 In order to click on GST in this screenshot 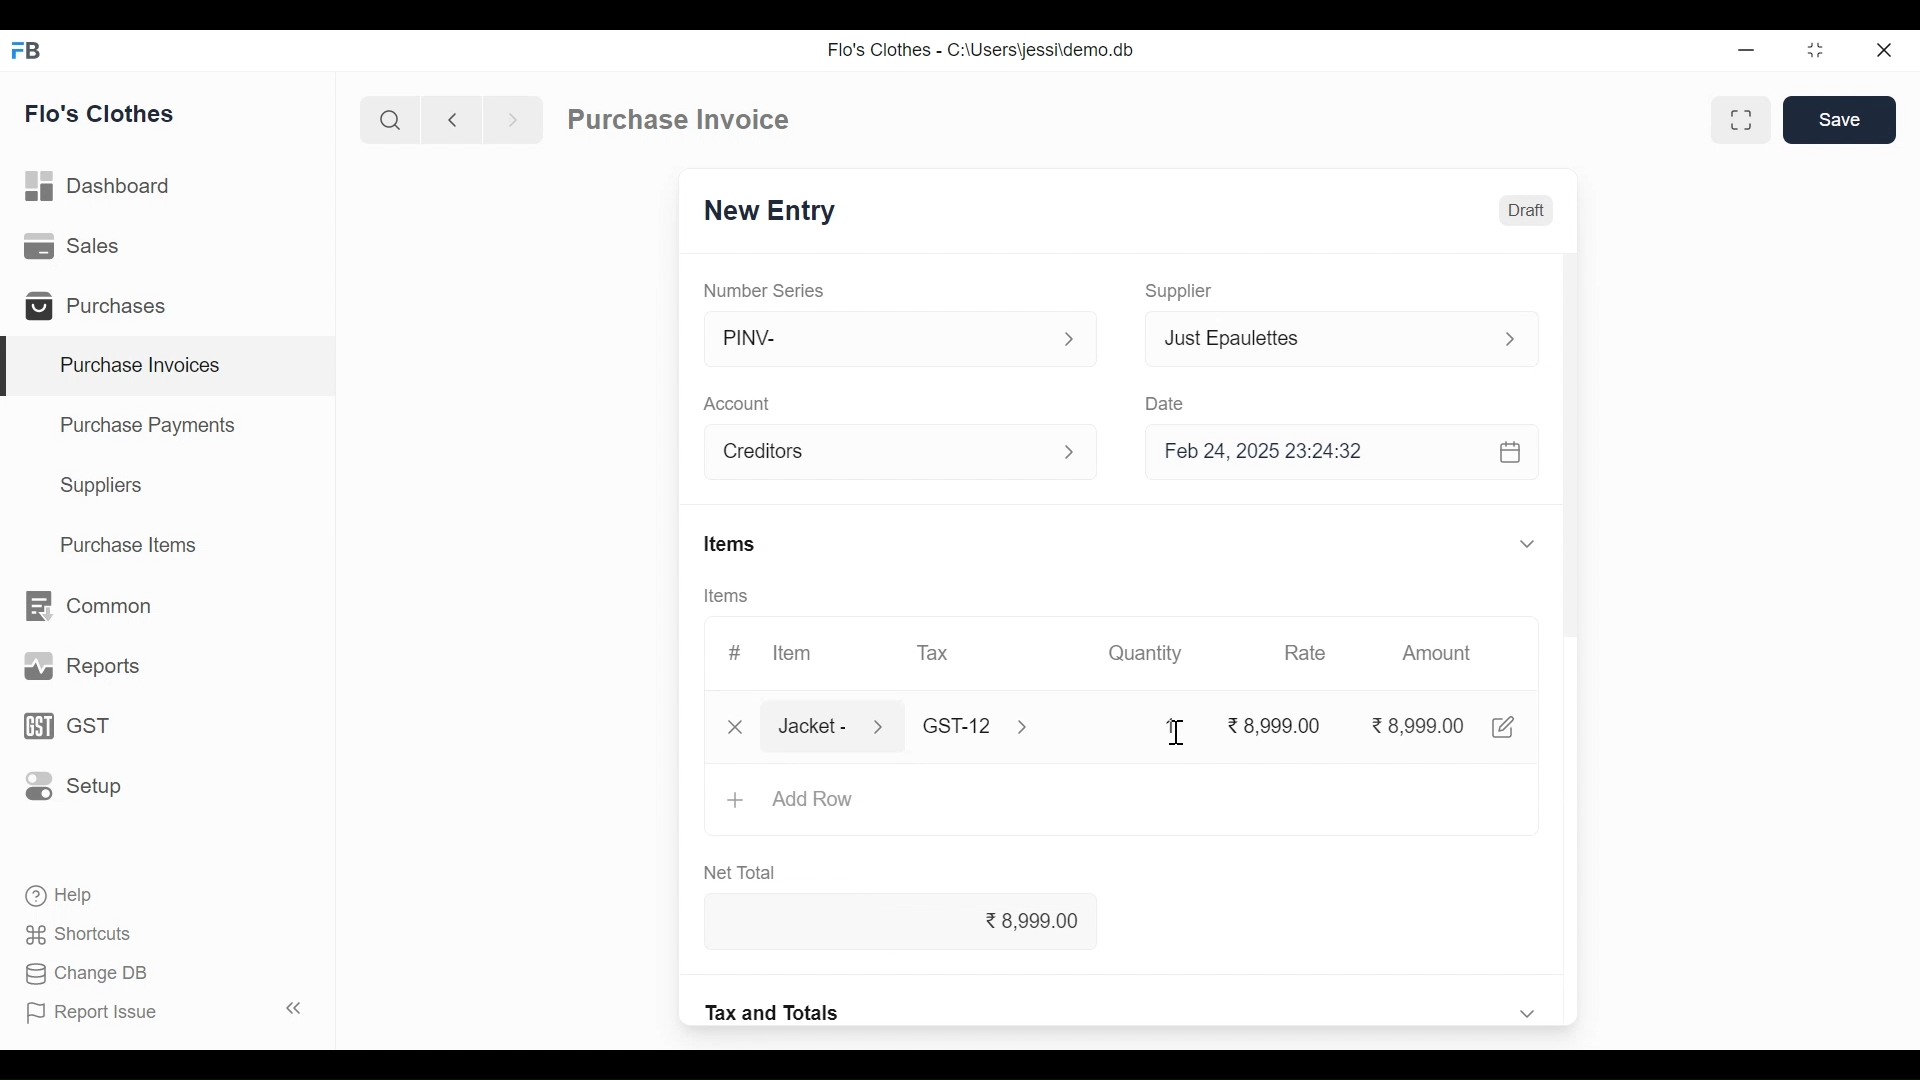, I will do `click(66, 726)`.